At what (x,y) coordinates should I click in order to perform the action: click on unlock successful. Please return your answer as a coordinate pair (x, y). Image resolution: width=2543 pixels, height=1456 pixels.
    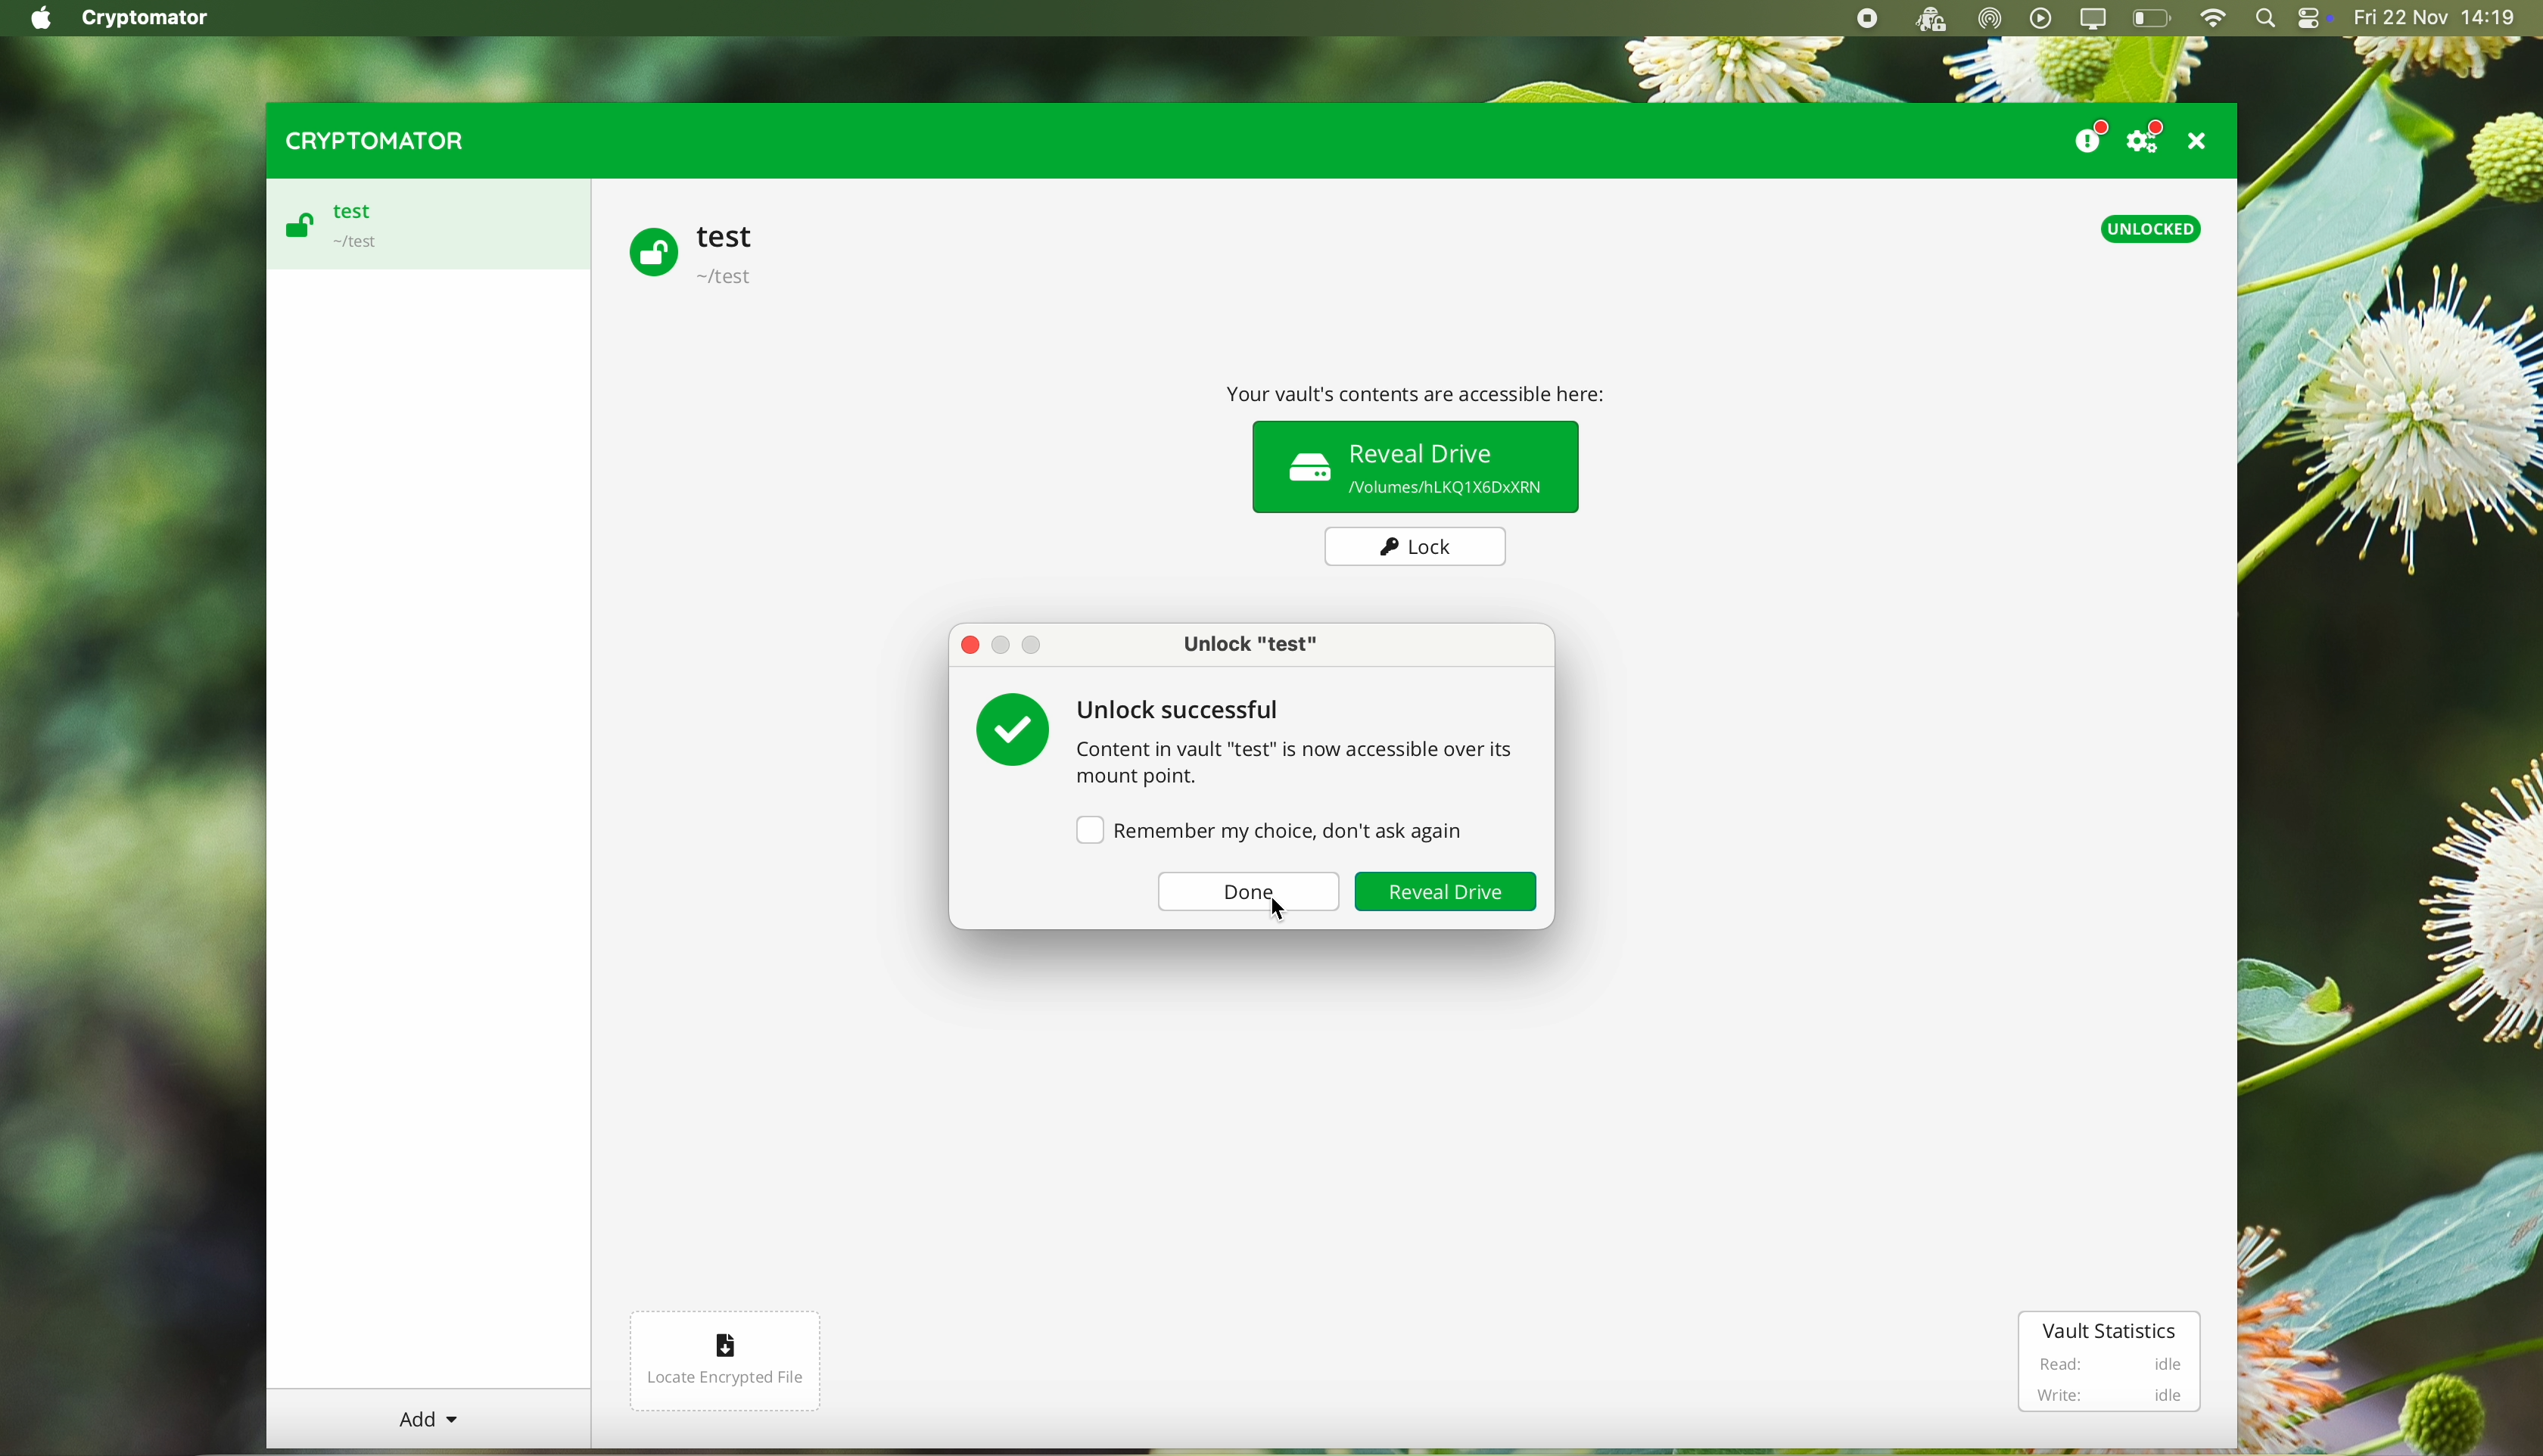
    Looking at the image, I should click on (1184, 707).